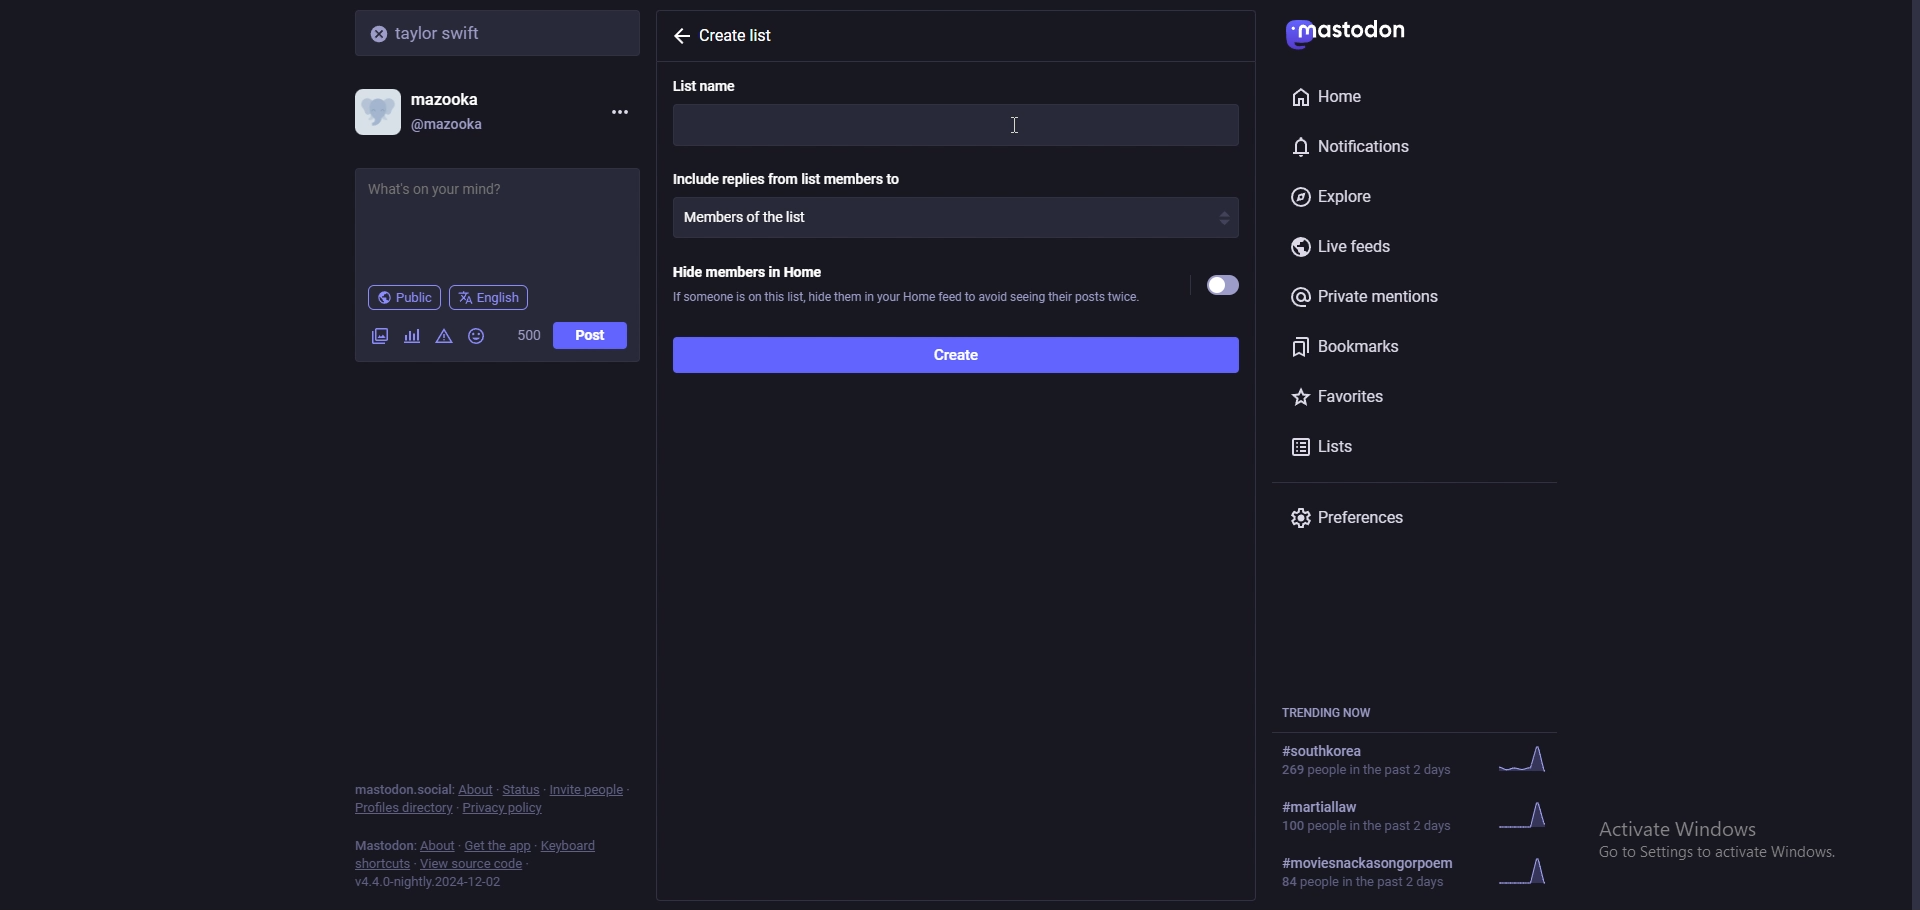 This screenshot has height=910, width=1920. Describe the element at coordinates (505, 810) in the screenshot. I see `privacy policy` at that location.